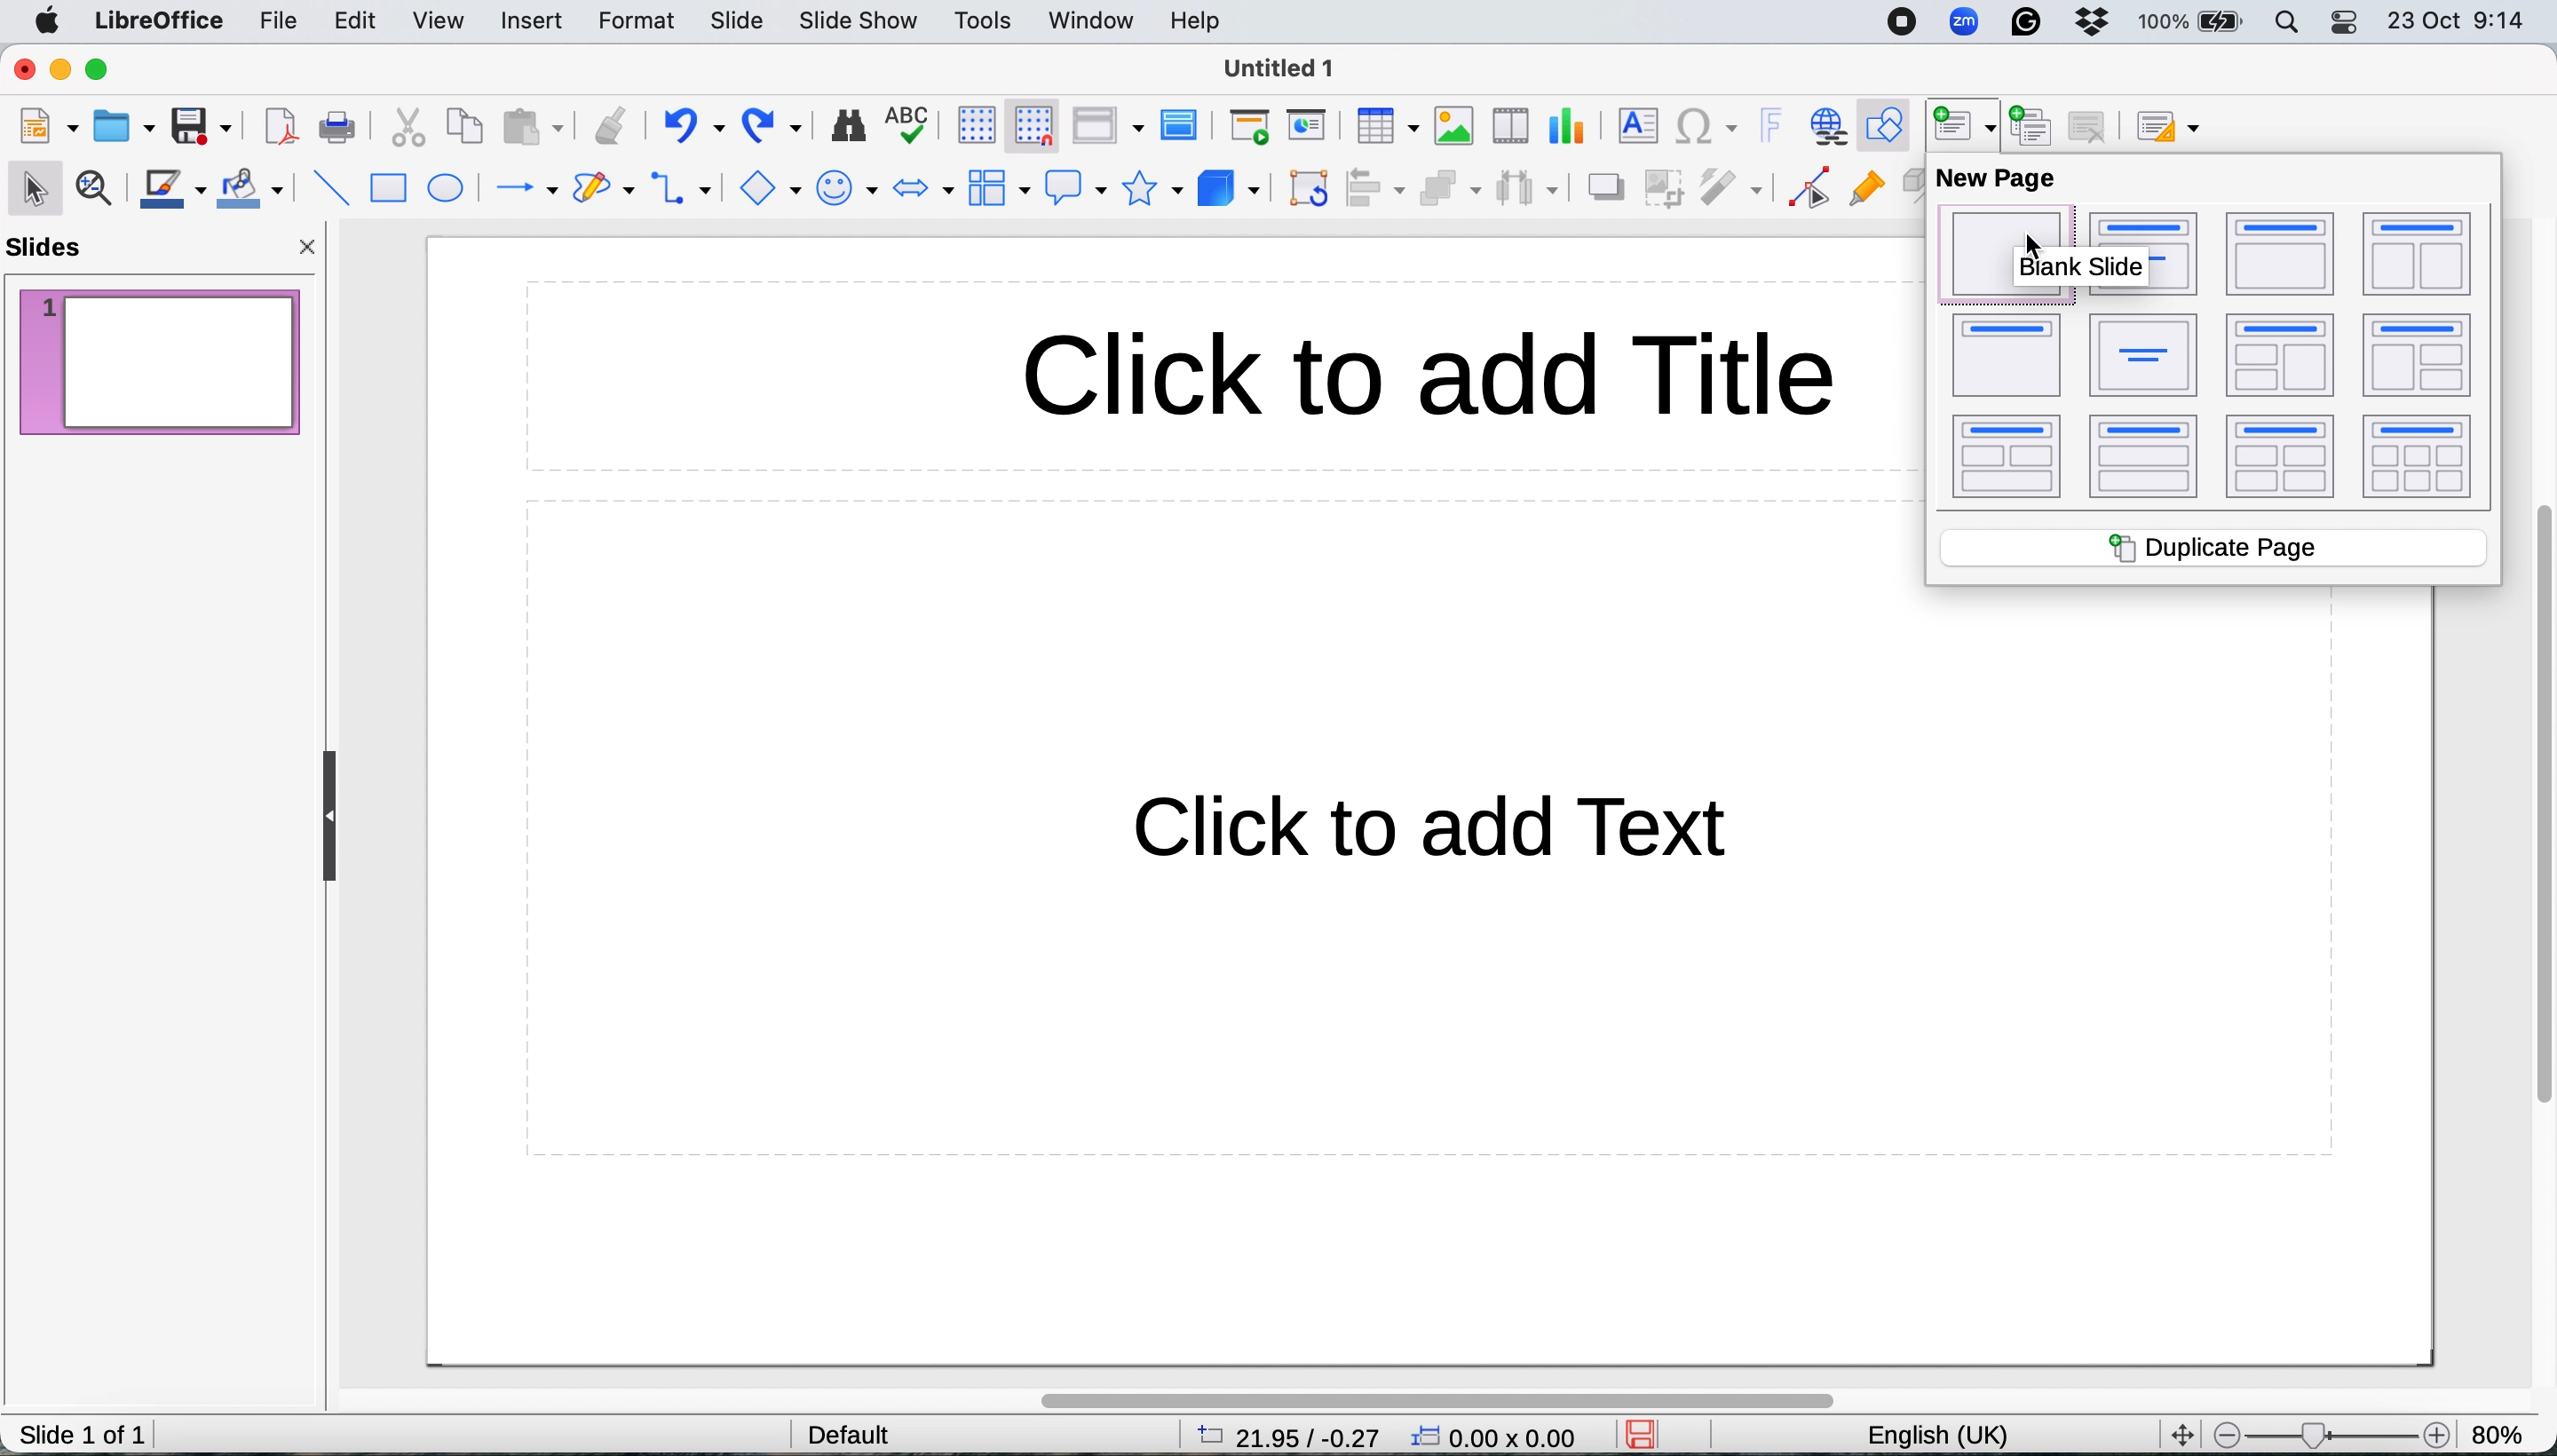  What do you see at coordinates (327, 186) in the screenshot?
I see `insert line` at bounding box center [327, 186].